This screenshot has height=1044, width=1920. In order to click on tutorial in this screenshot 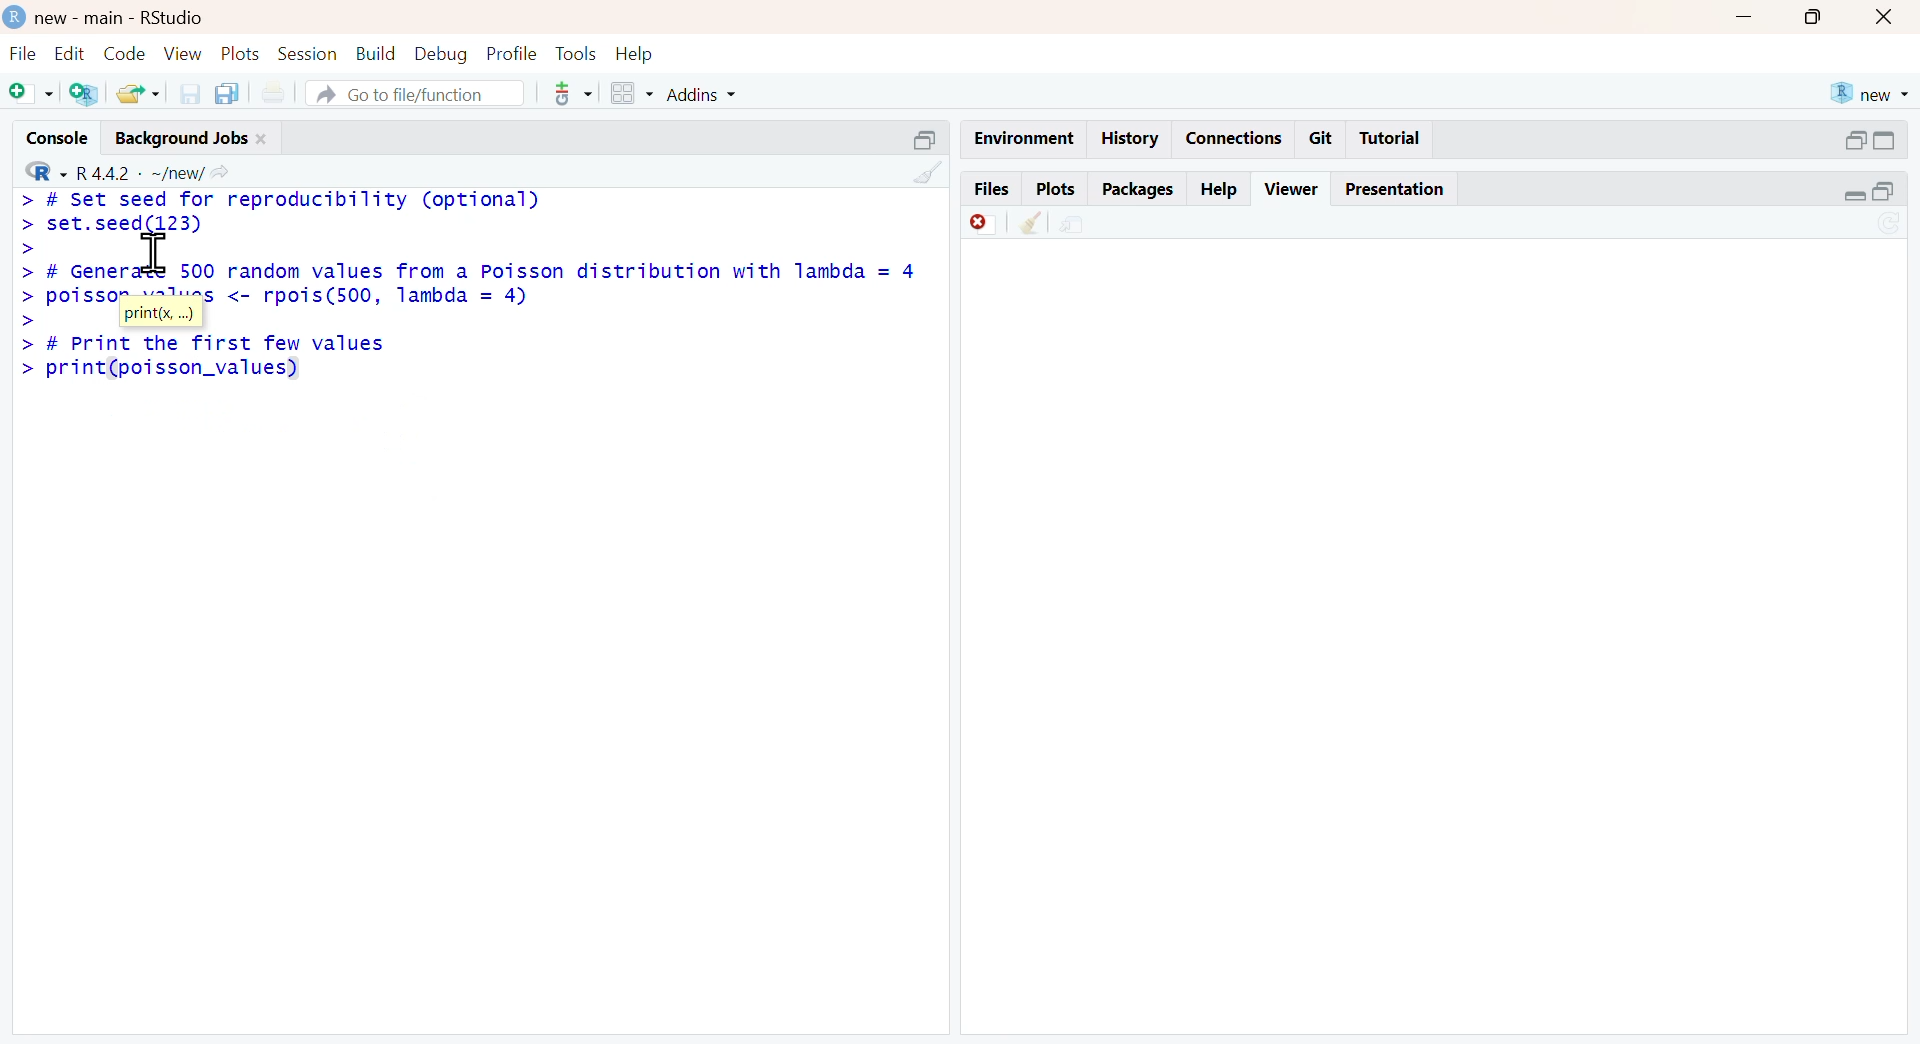, I will do `click(1390, 139)`.